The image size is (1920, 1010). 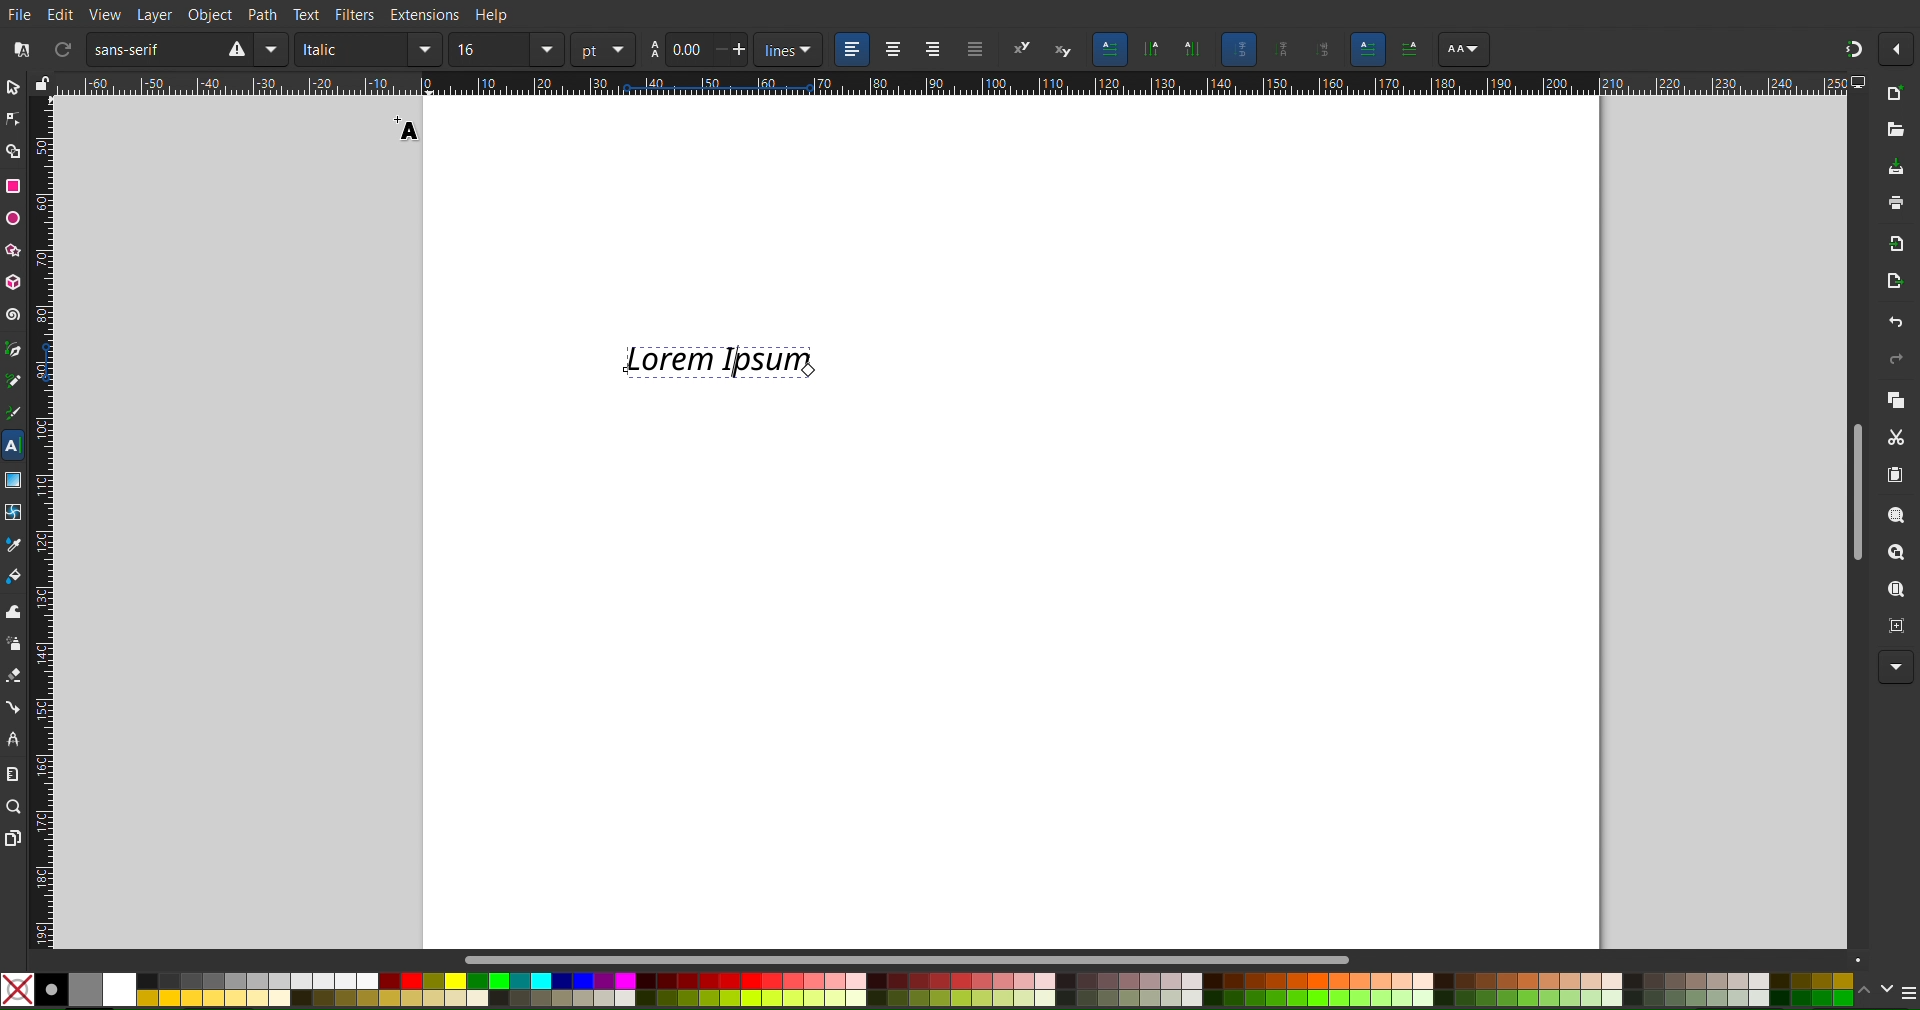 What do you see at coordinates (12, 775) in the screenshot?
I see `Measure` at bounding box center [12, 775].